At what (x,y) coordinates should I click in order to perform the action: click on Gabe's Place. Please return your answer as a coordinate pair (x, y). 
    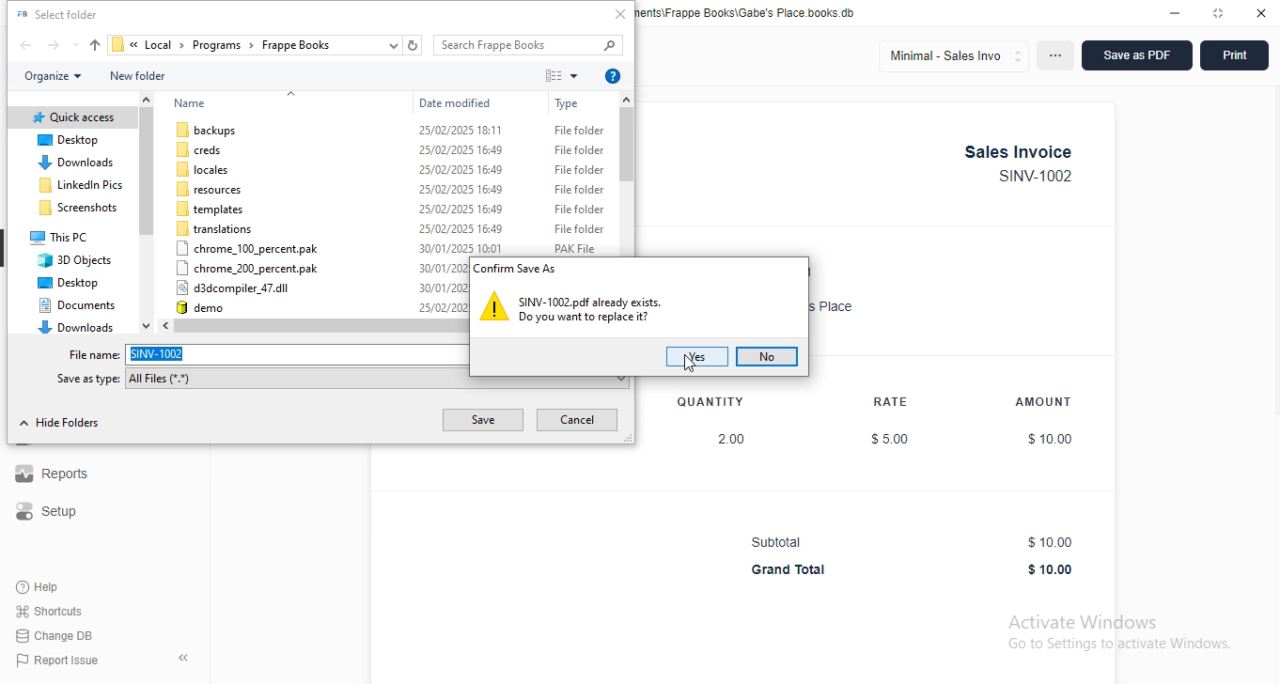
    Looking at the image, I should click on (834, 307).